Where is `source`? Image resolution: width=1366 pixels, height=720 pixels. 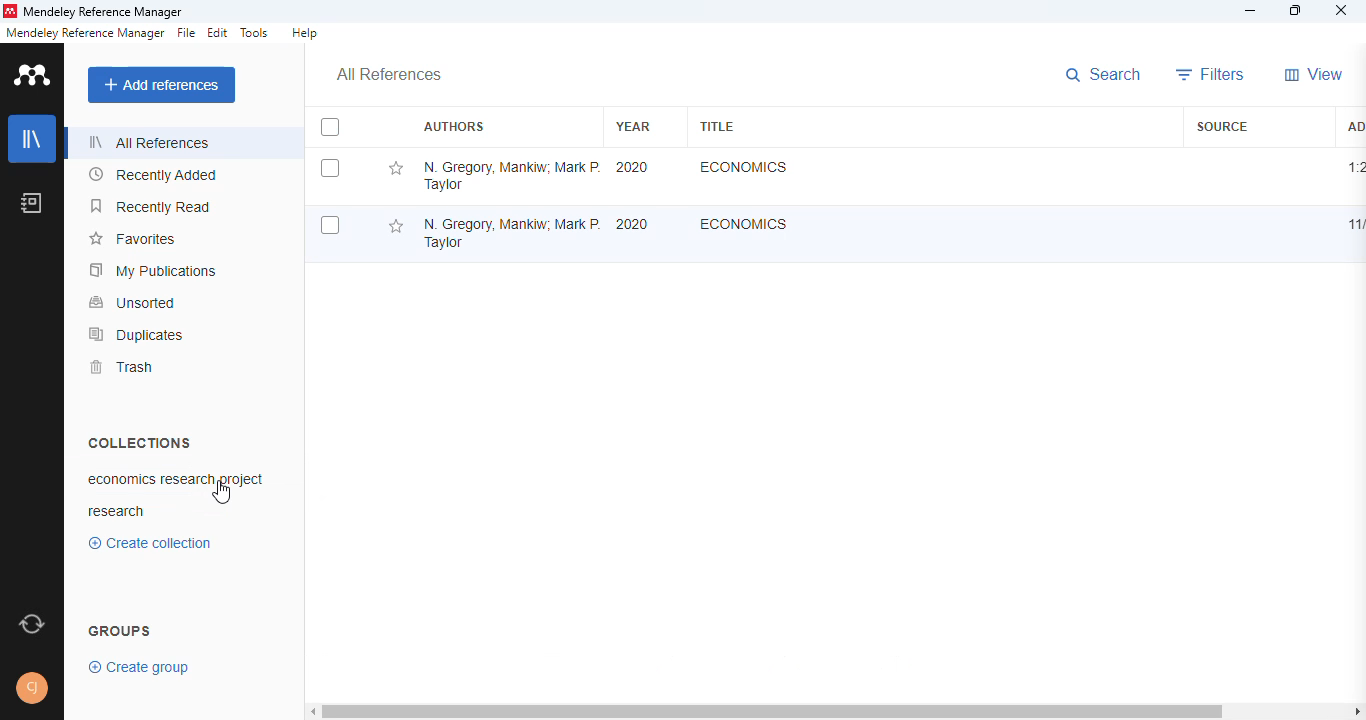 source is located at coordinates (1222, 126).